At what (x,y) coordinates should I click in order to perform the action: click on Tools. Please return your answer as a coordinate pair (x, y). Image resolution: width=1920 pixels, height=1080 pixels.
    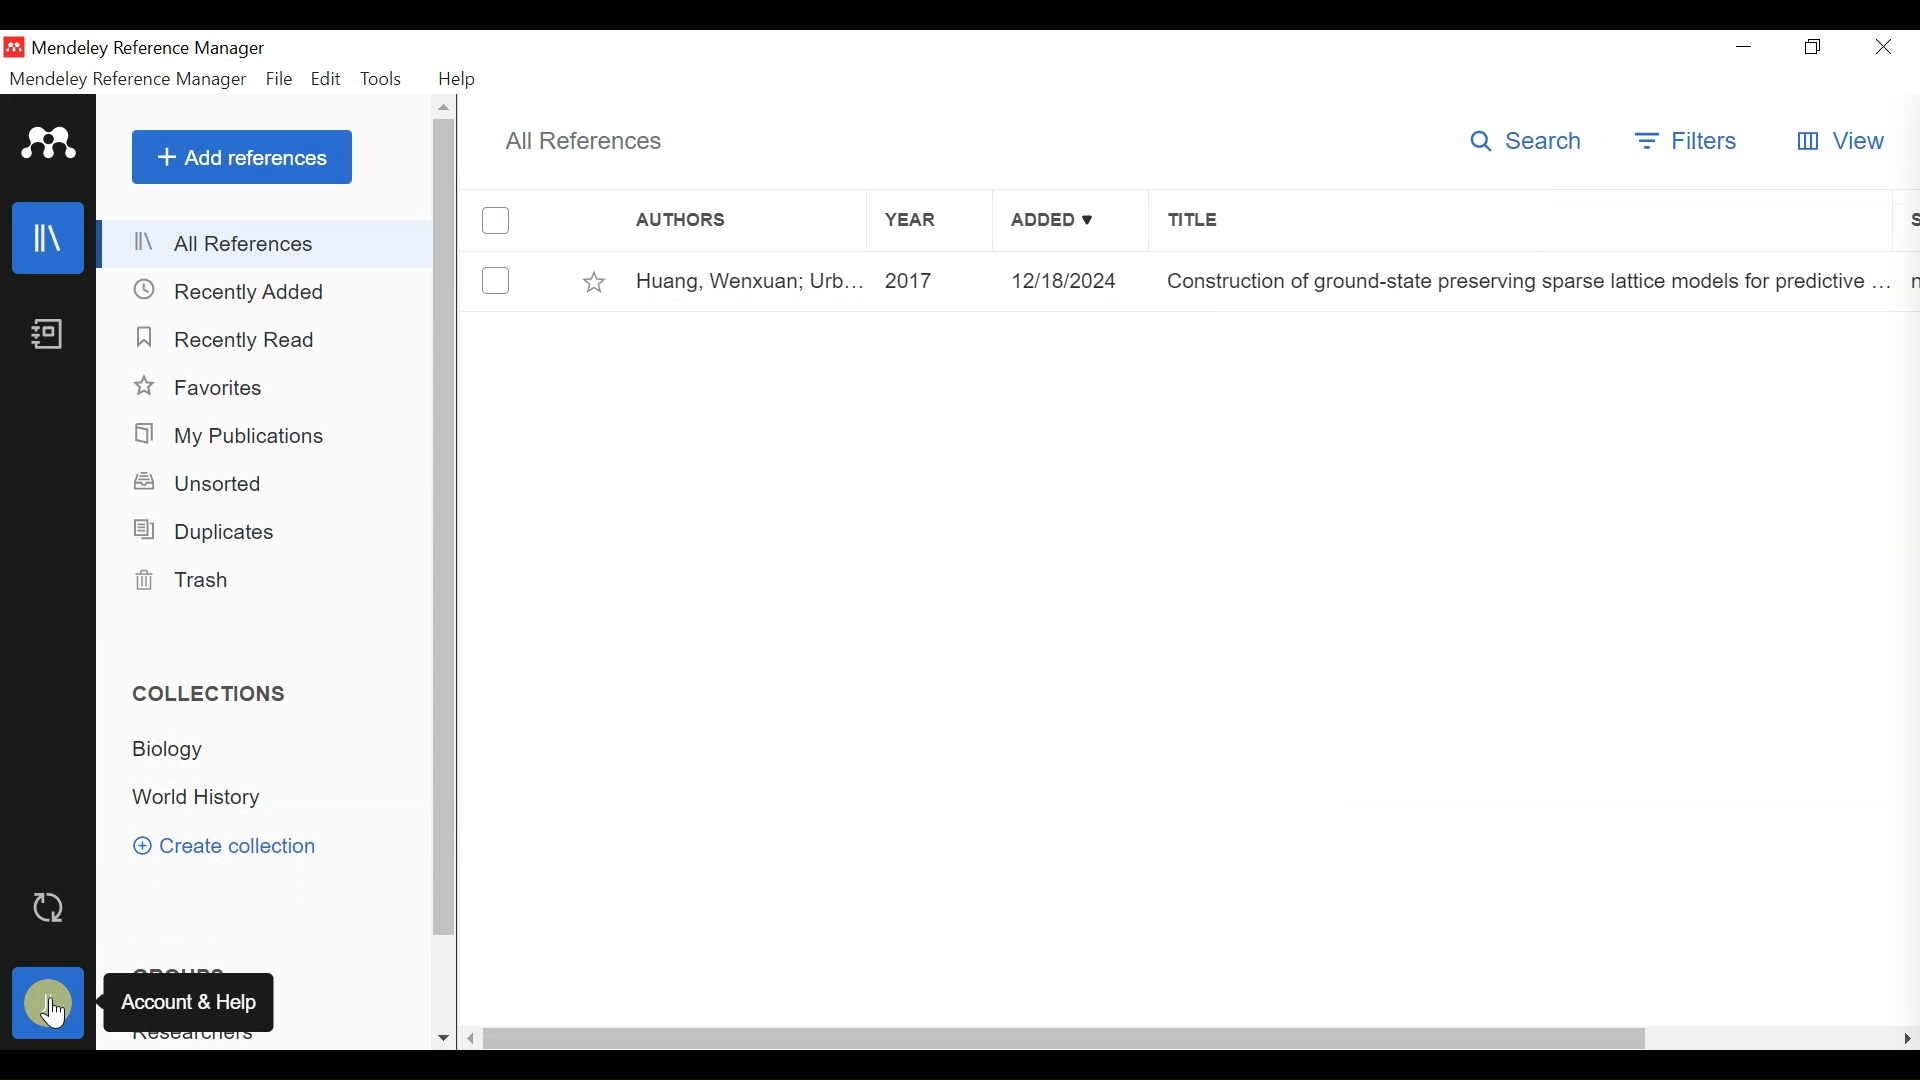
    Looking at the image, I should click on (381, 78).